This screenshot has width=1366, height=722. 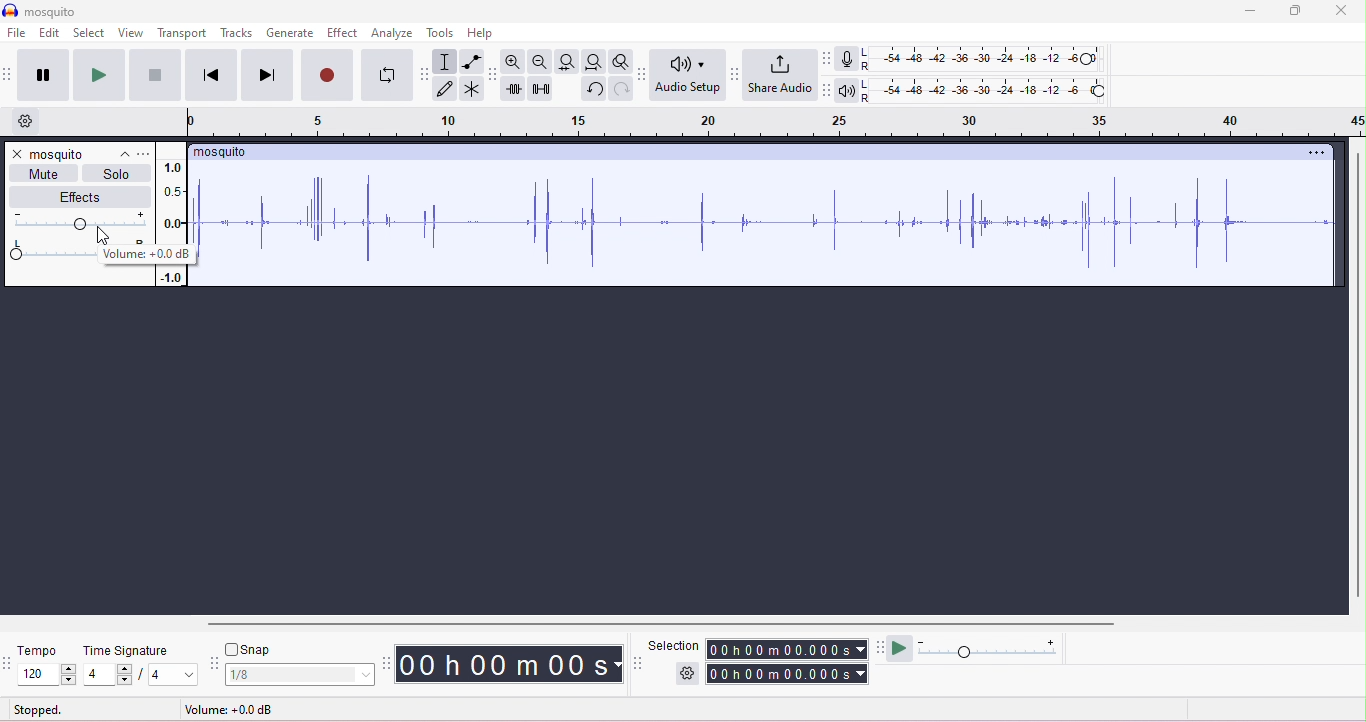 I want to click on solo, so click(x=116, y=172).